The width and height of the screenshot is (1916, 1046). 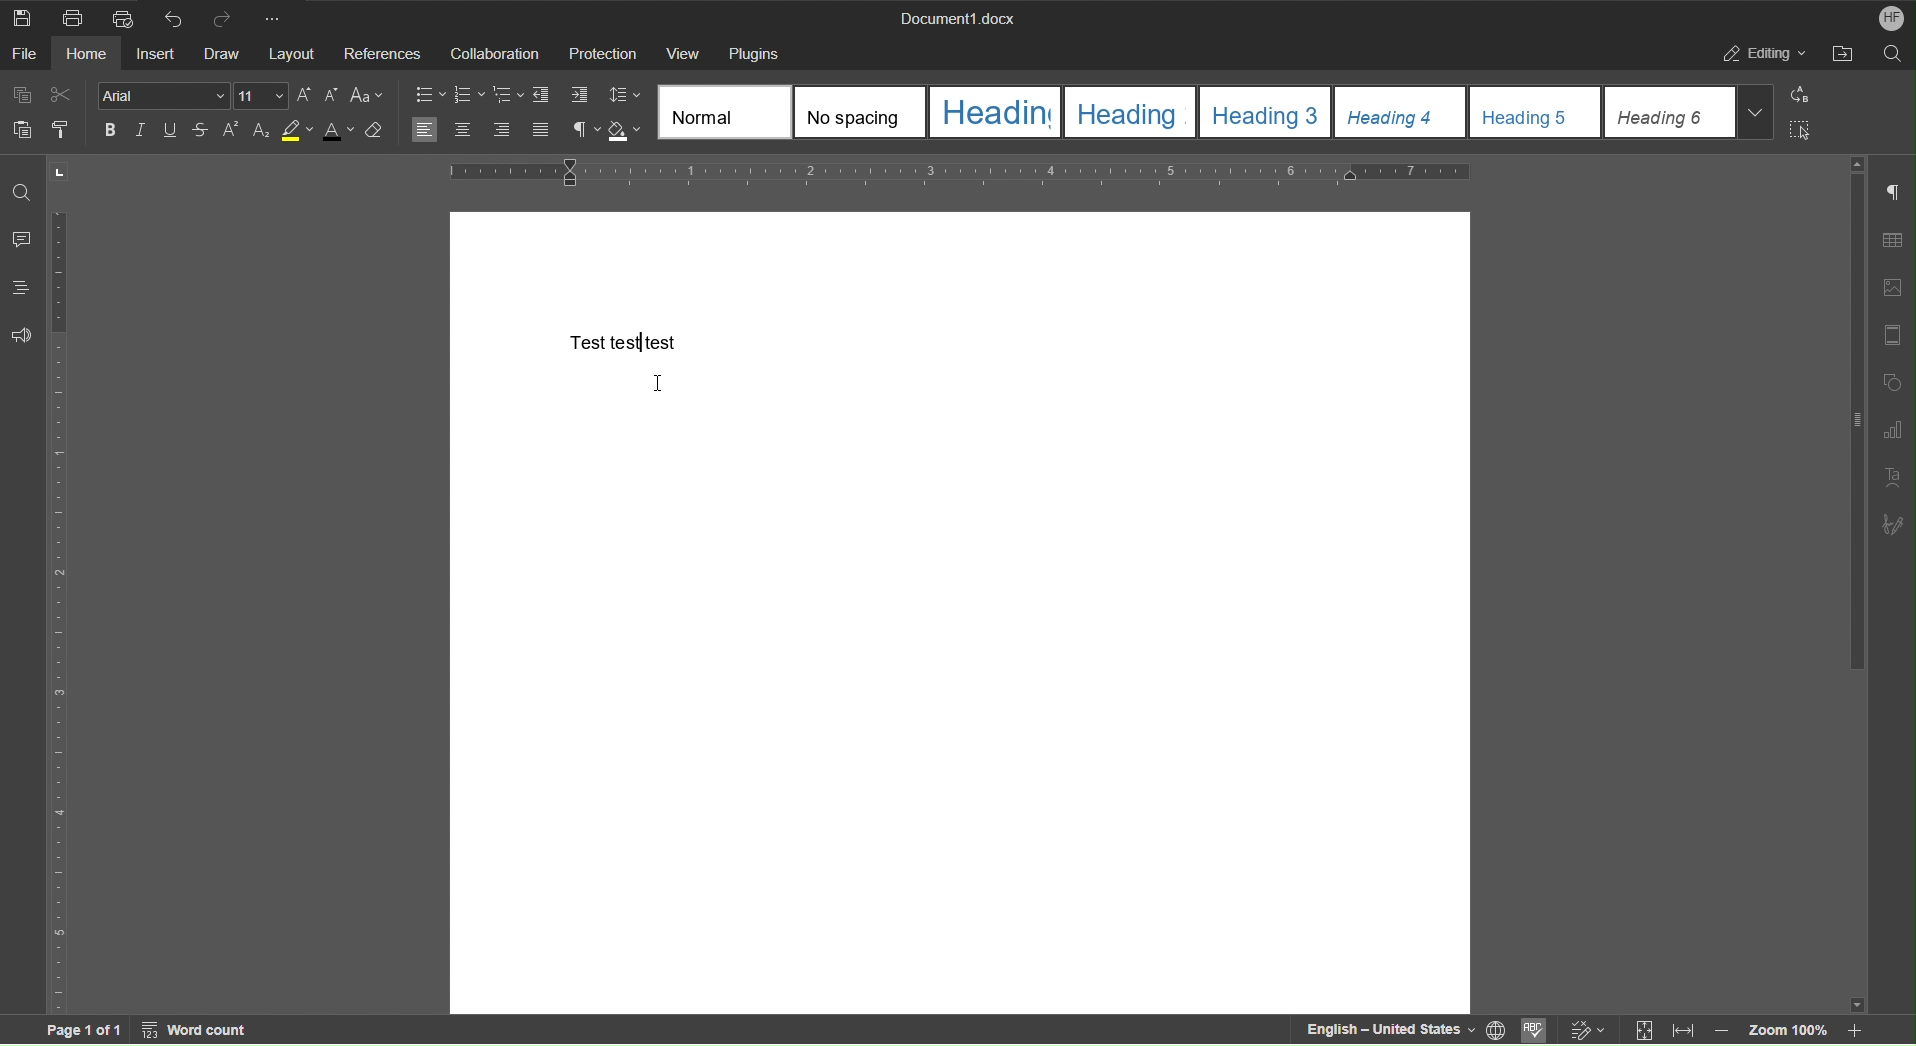 What do you see at coordinates (540, 132) in the screenshot?
I see `Justify` at bounding box center [540, 132].